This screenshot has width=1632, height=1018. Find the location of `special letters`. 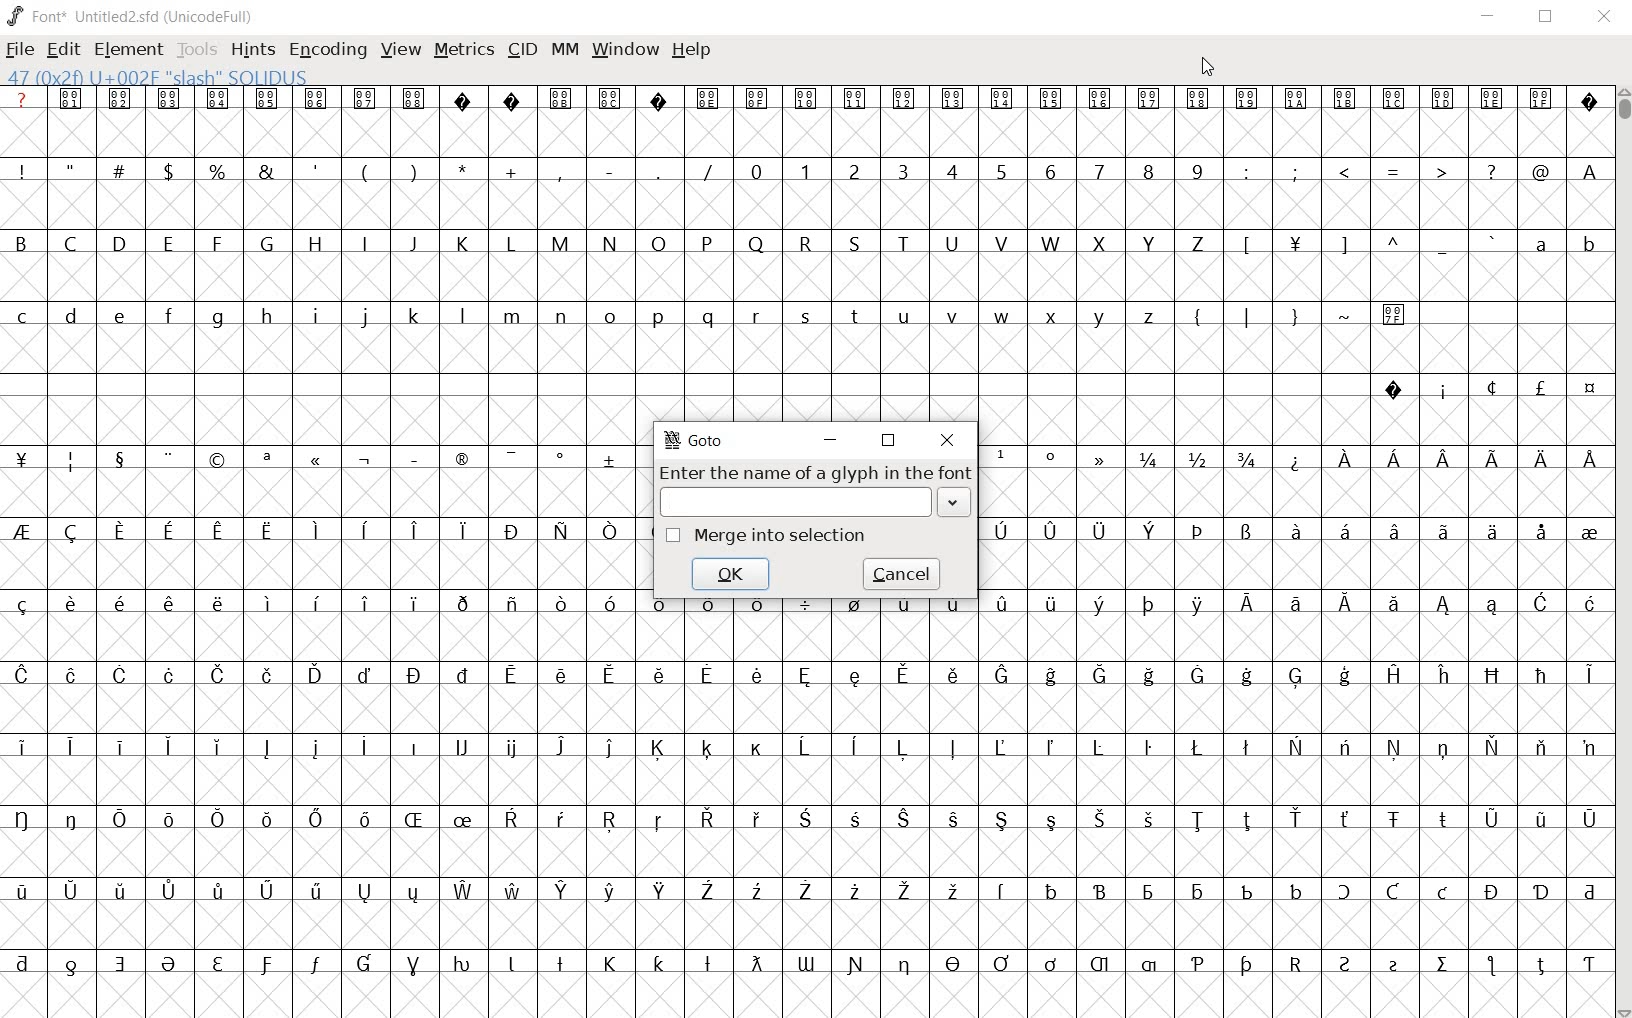

special letters is located at coordinates (327, 530).